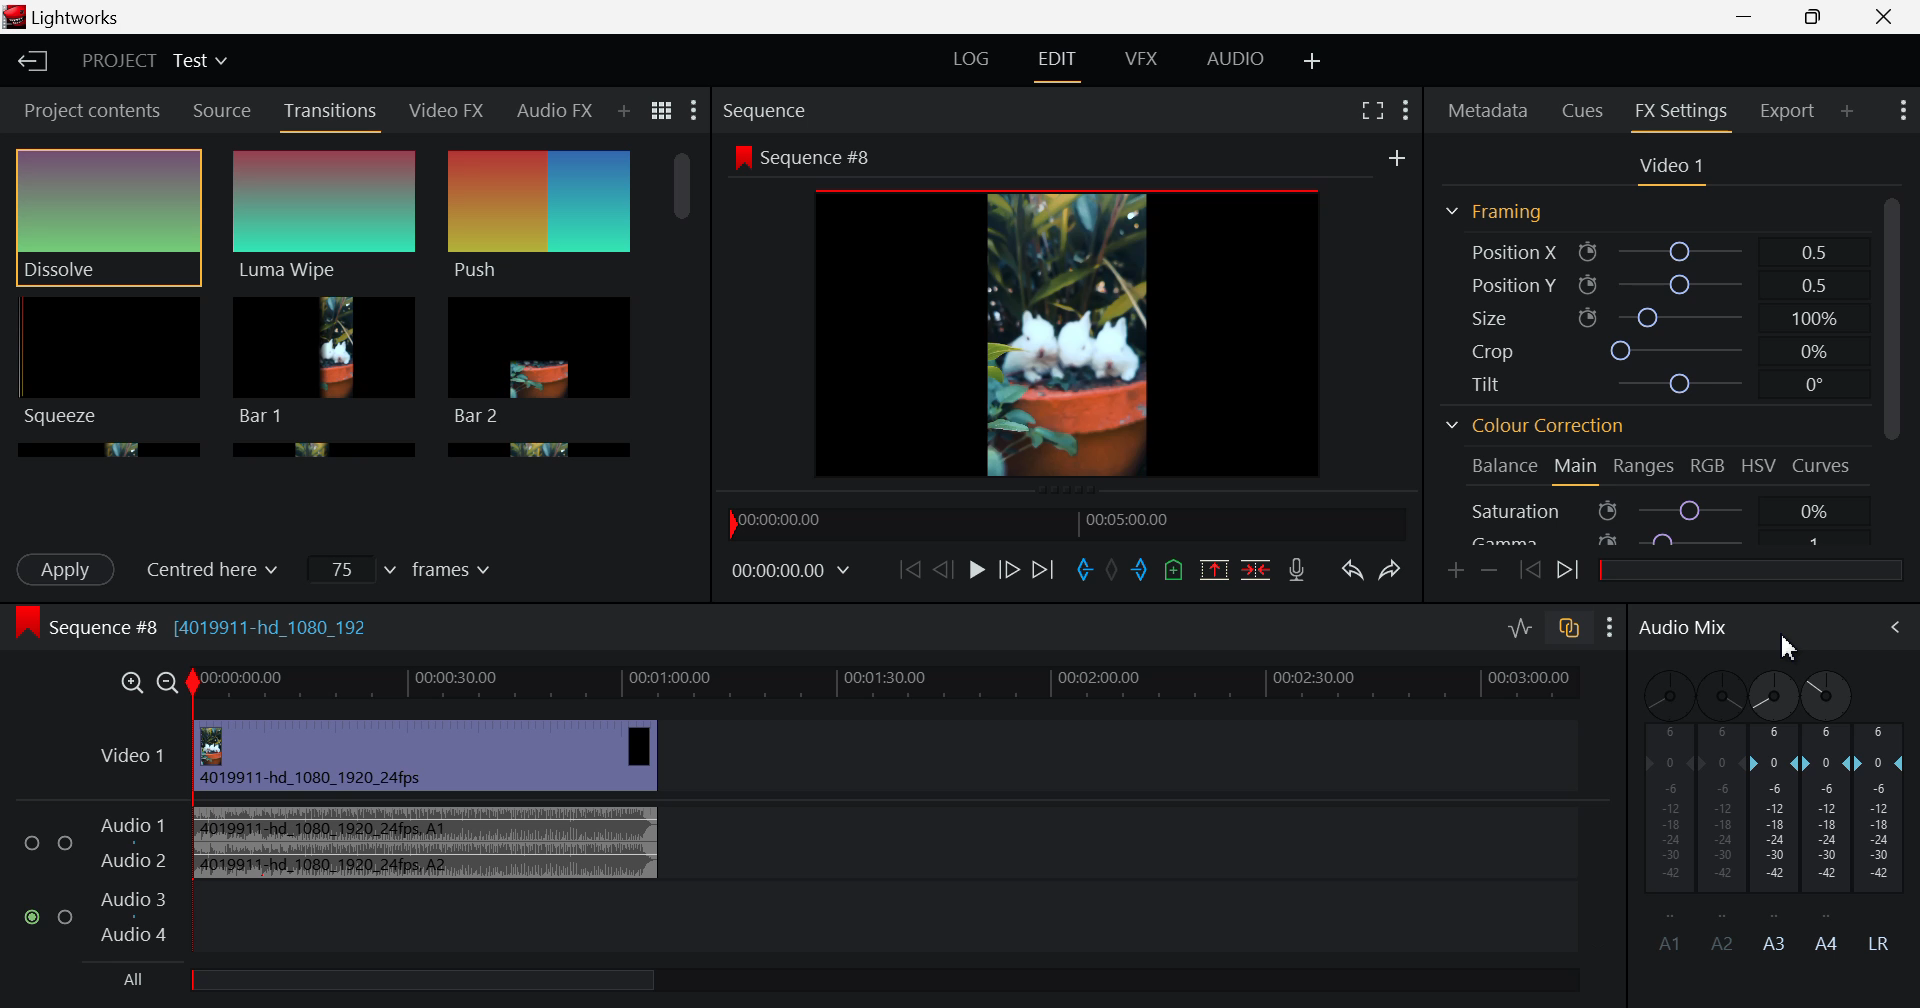 Image resolution: width=1920 pixels, height=1008 pixels. I want to click on Record Voiceover , so click(1296, 569).